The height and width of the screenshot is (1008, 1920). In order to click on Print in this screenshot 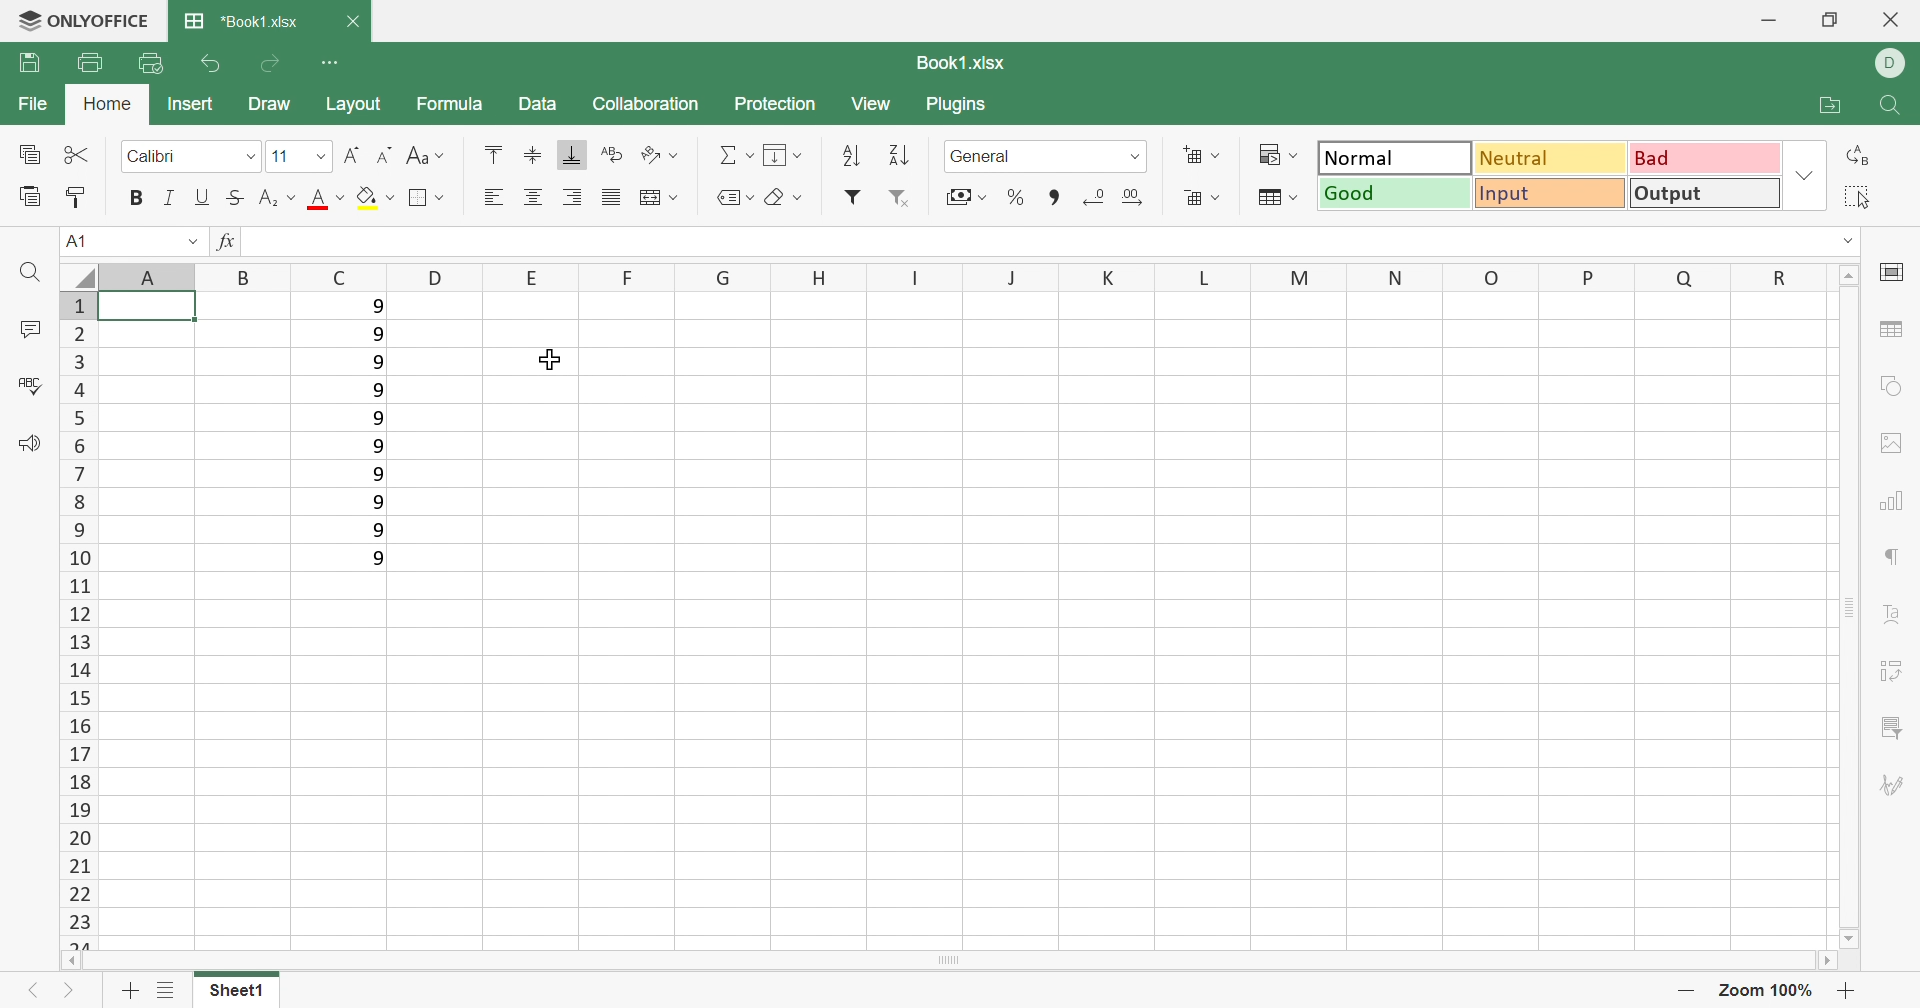, I will do `click(88, 62)`.